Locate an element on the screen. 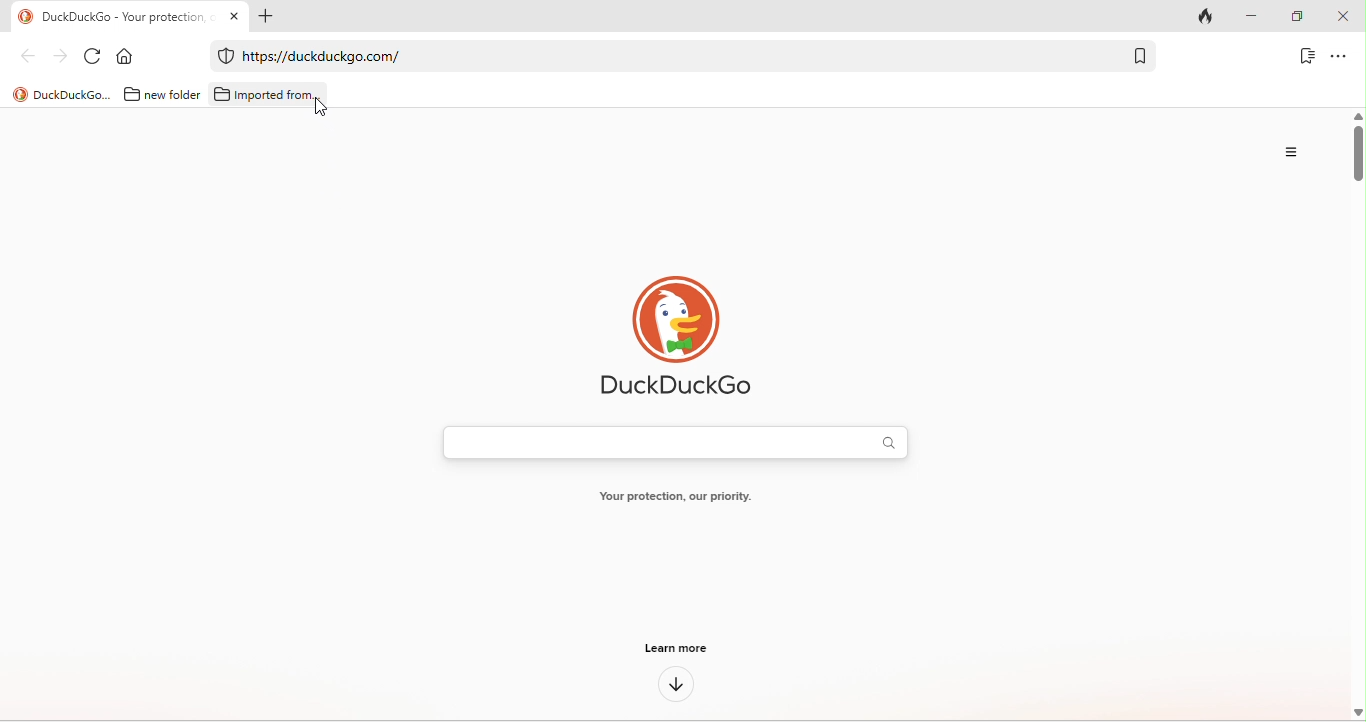 The width and height of the screenshot is (1366, 722). home is located at coordinates (127, 55).